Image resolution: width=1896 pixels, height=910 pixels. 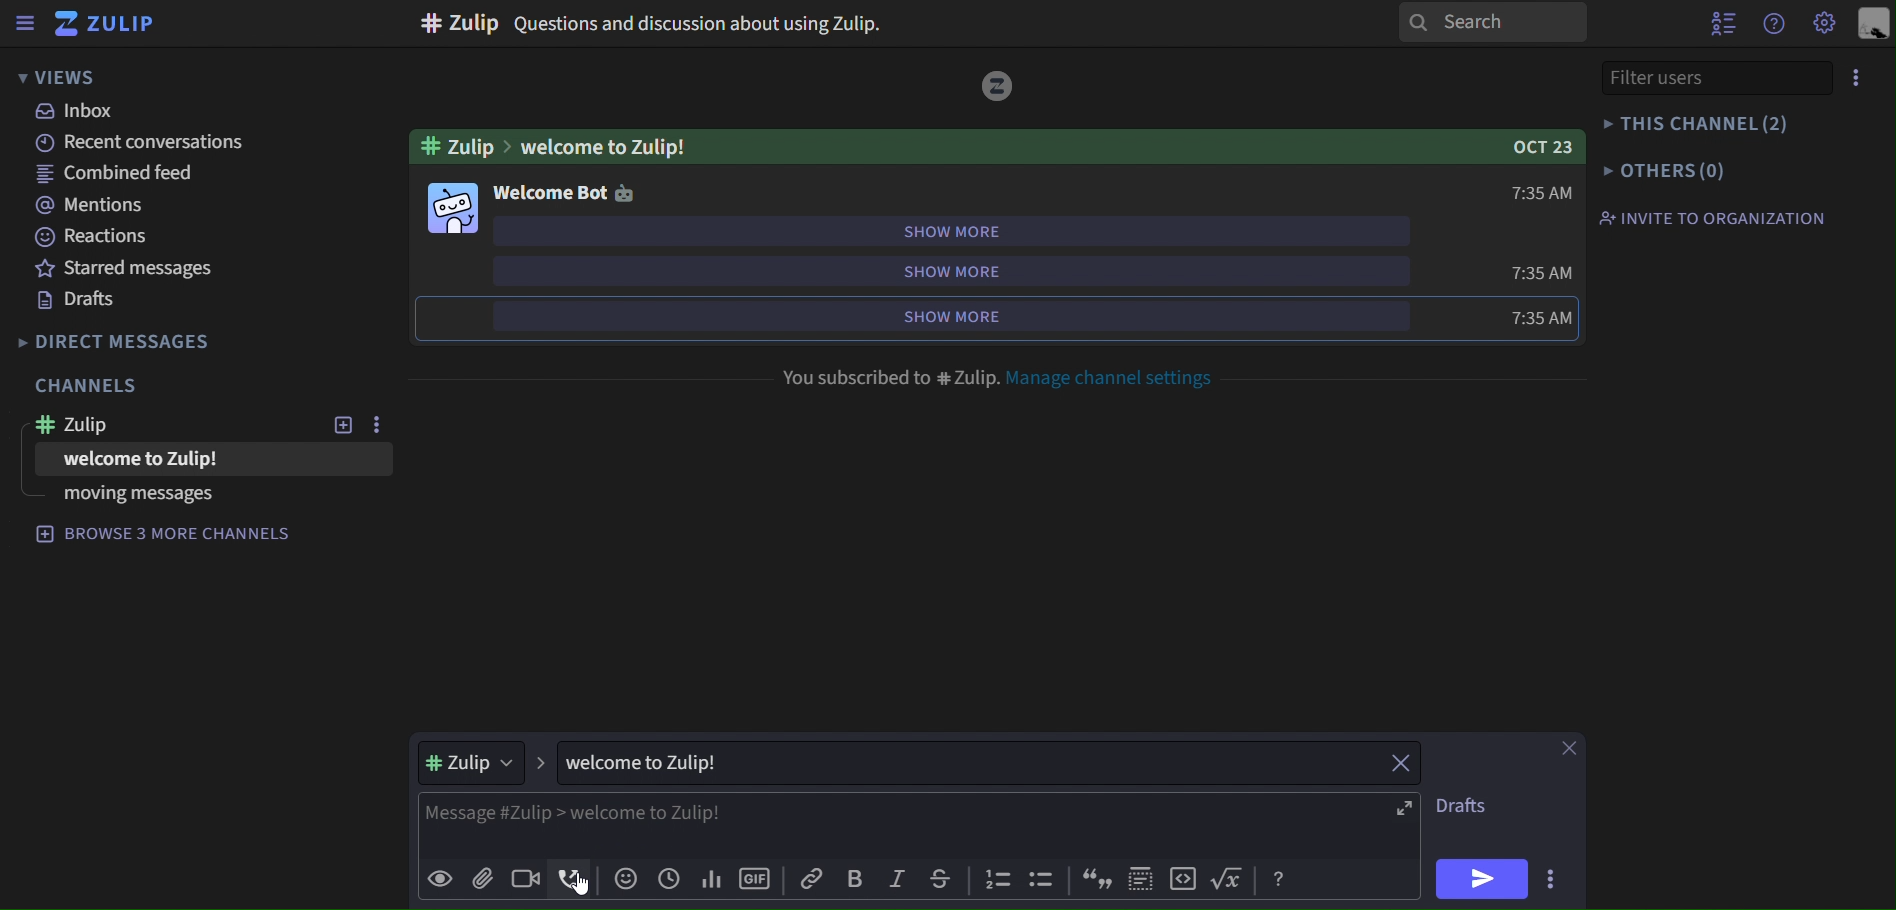 I want to click on new topic, so click(x=340, y=426).